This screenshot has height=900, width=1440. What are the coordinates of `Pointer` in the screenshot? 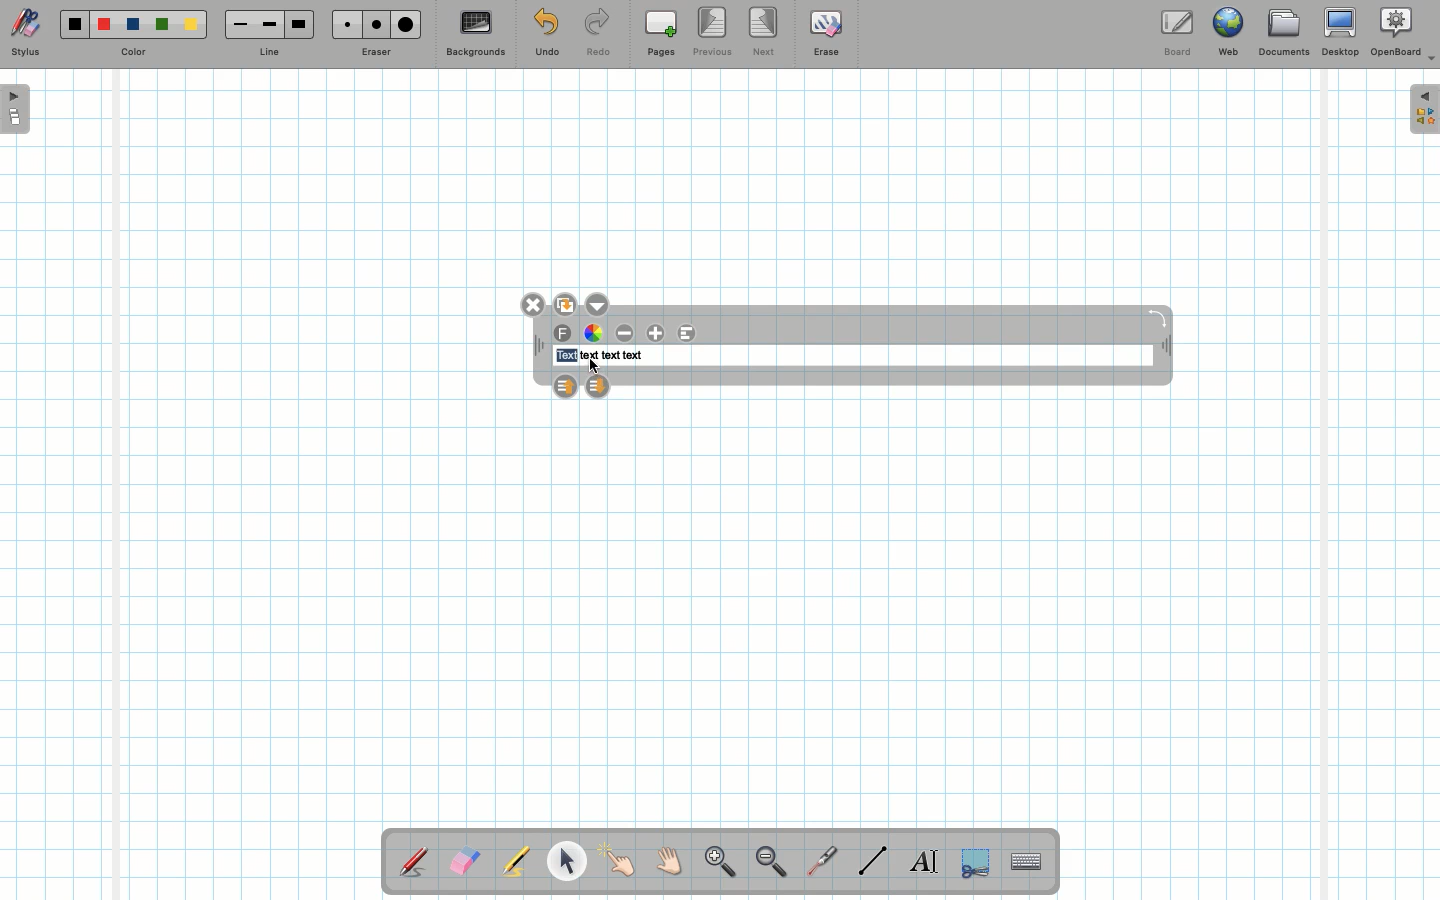 It's located at (618, 861).